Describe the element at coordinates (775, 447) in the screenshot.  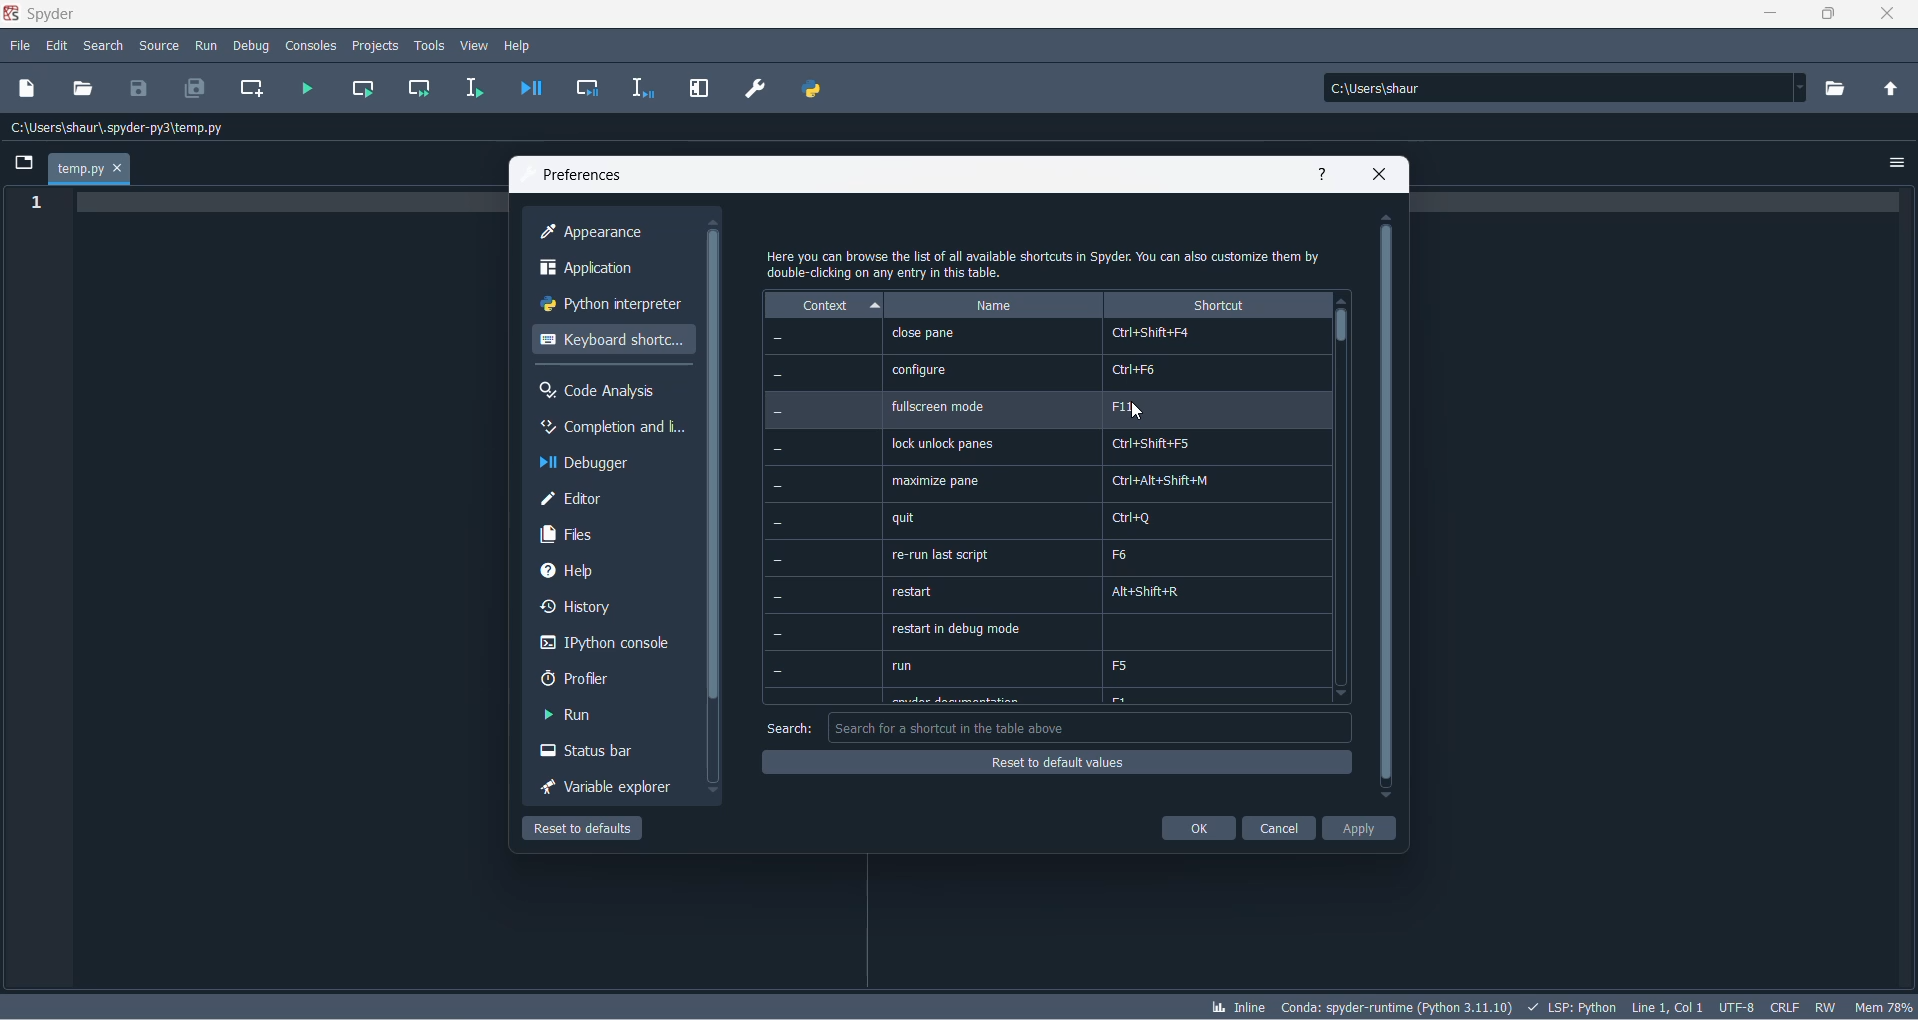
I see `-` at that location.